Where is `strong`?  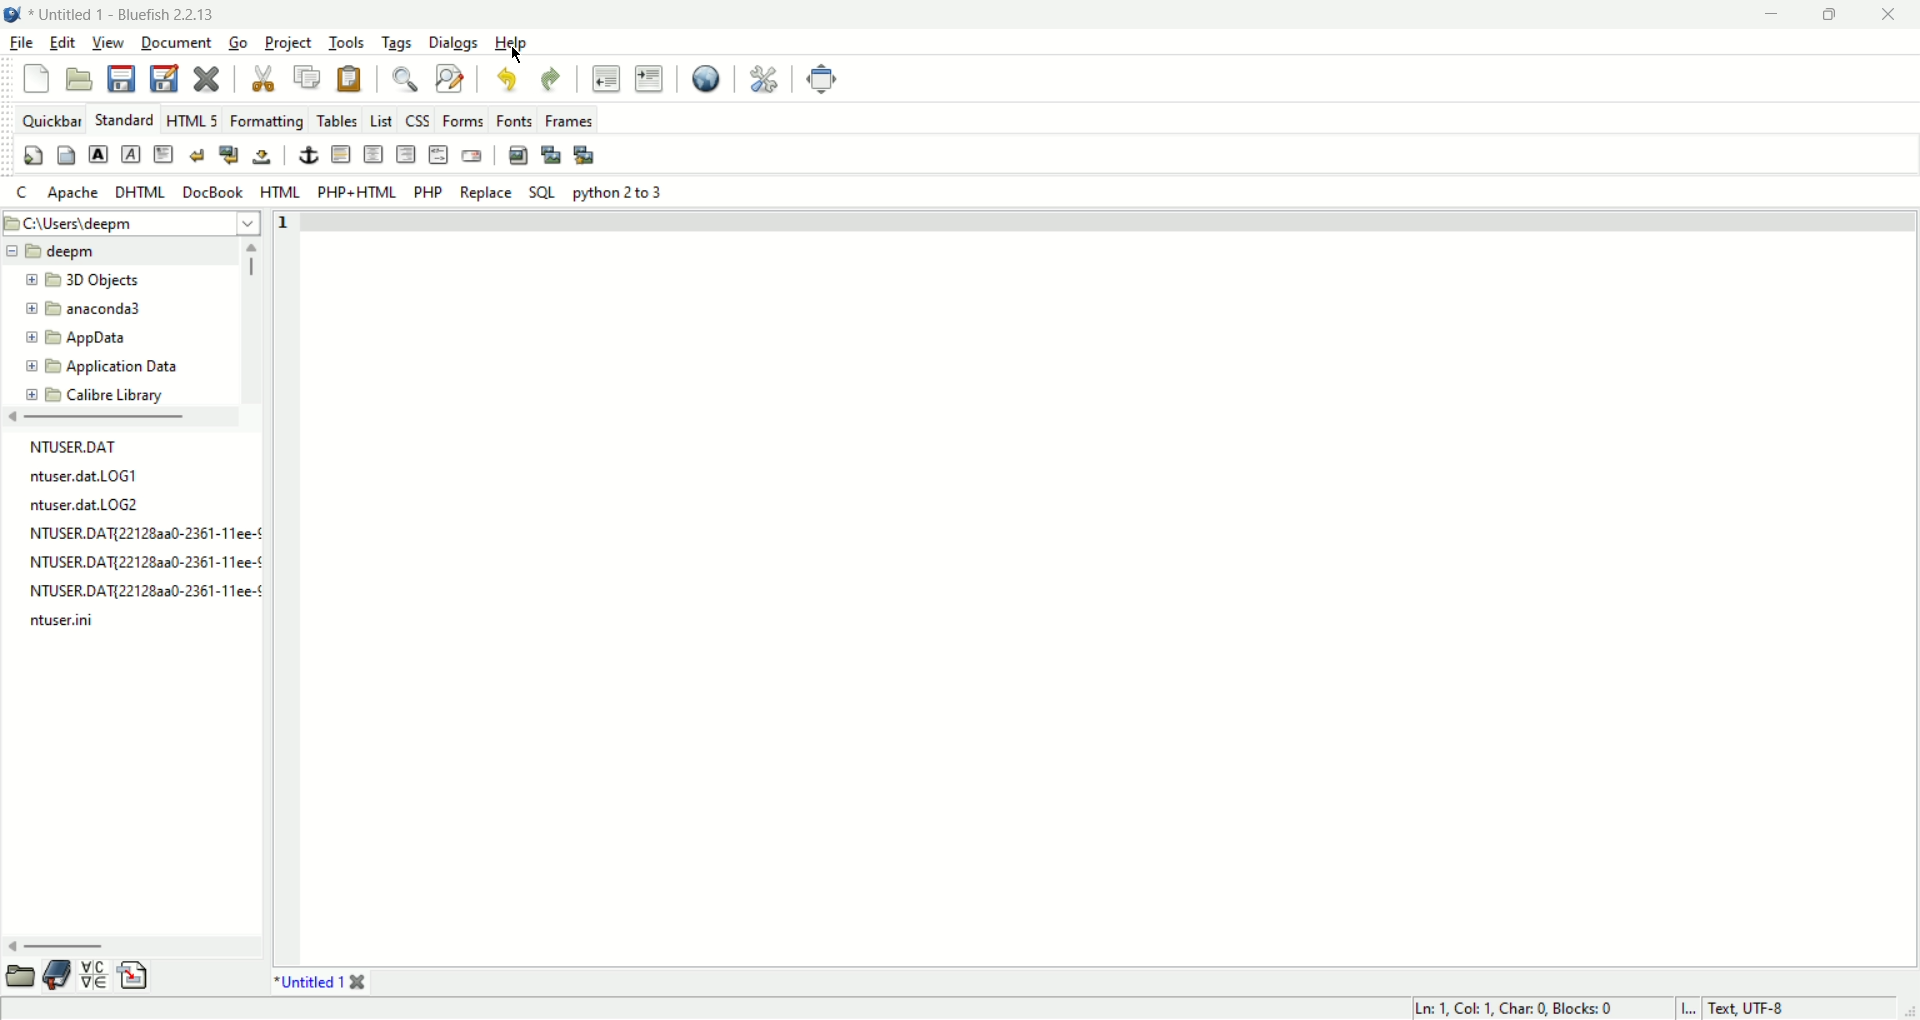
strong is located at coordinates (98, 154).